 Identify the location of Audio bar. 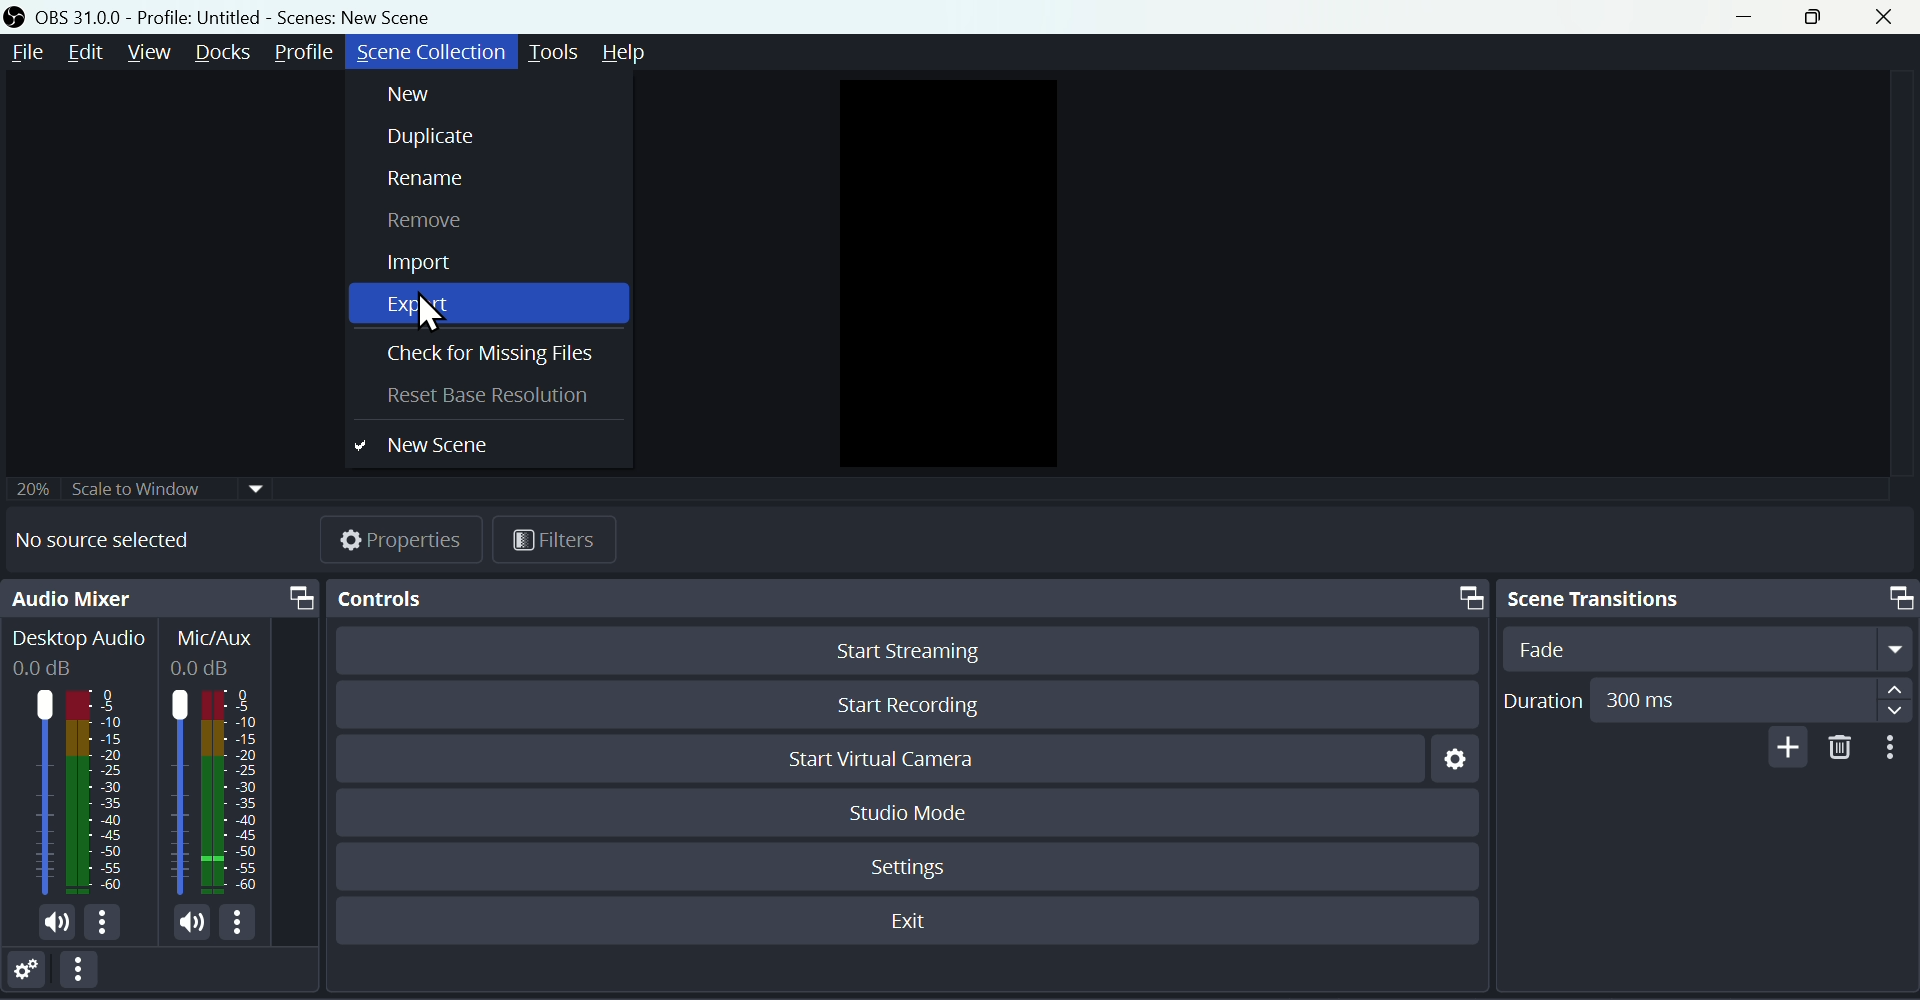
(73, 791).